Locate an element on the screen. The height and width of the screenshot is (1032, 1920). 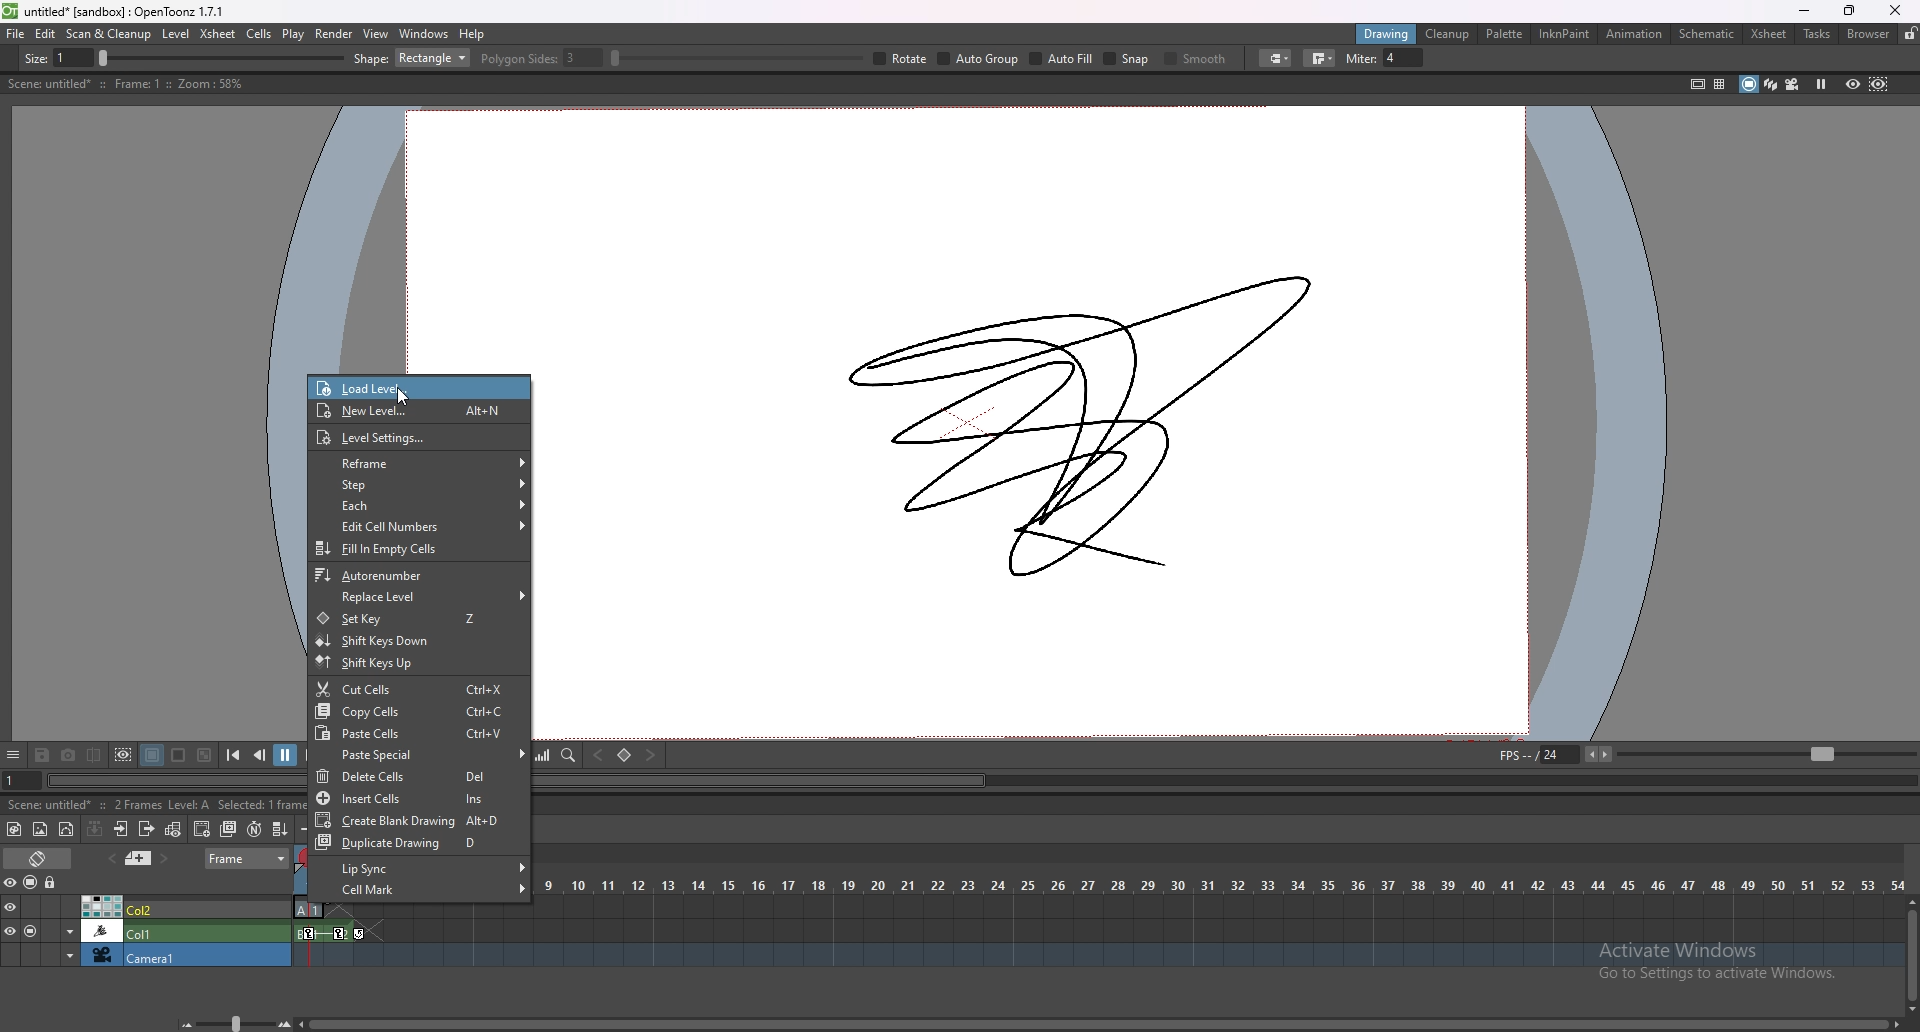
load level is located at coordinates (354, 388).